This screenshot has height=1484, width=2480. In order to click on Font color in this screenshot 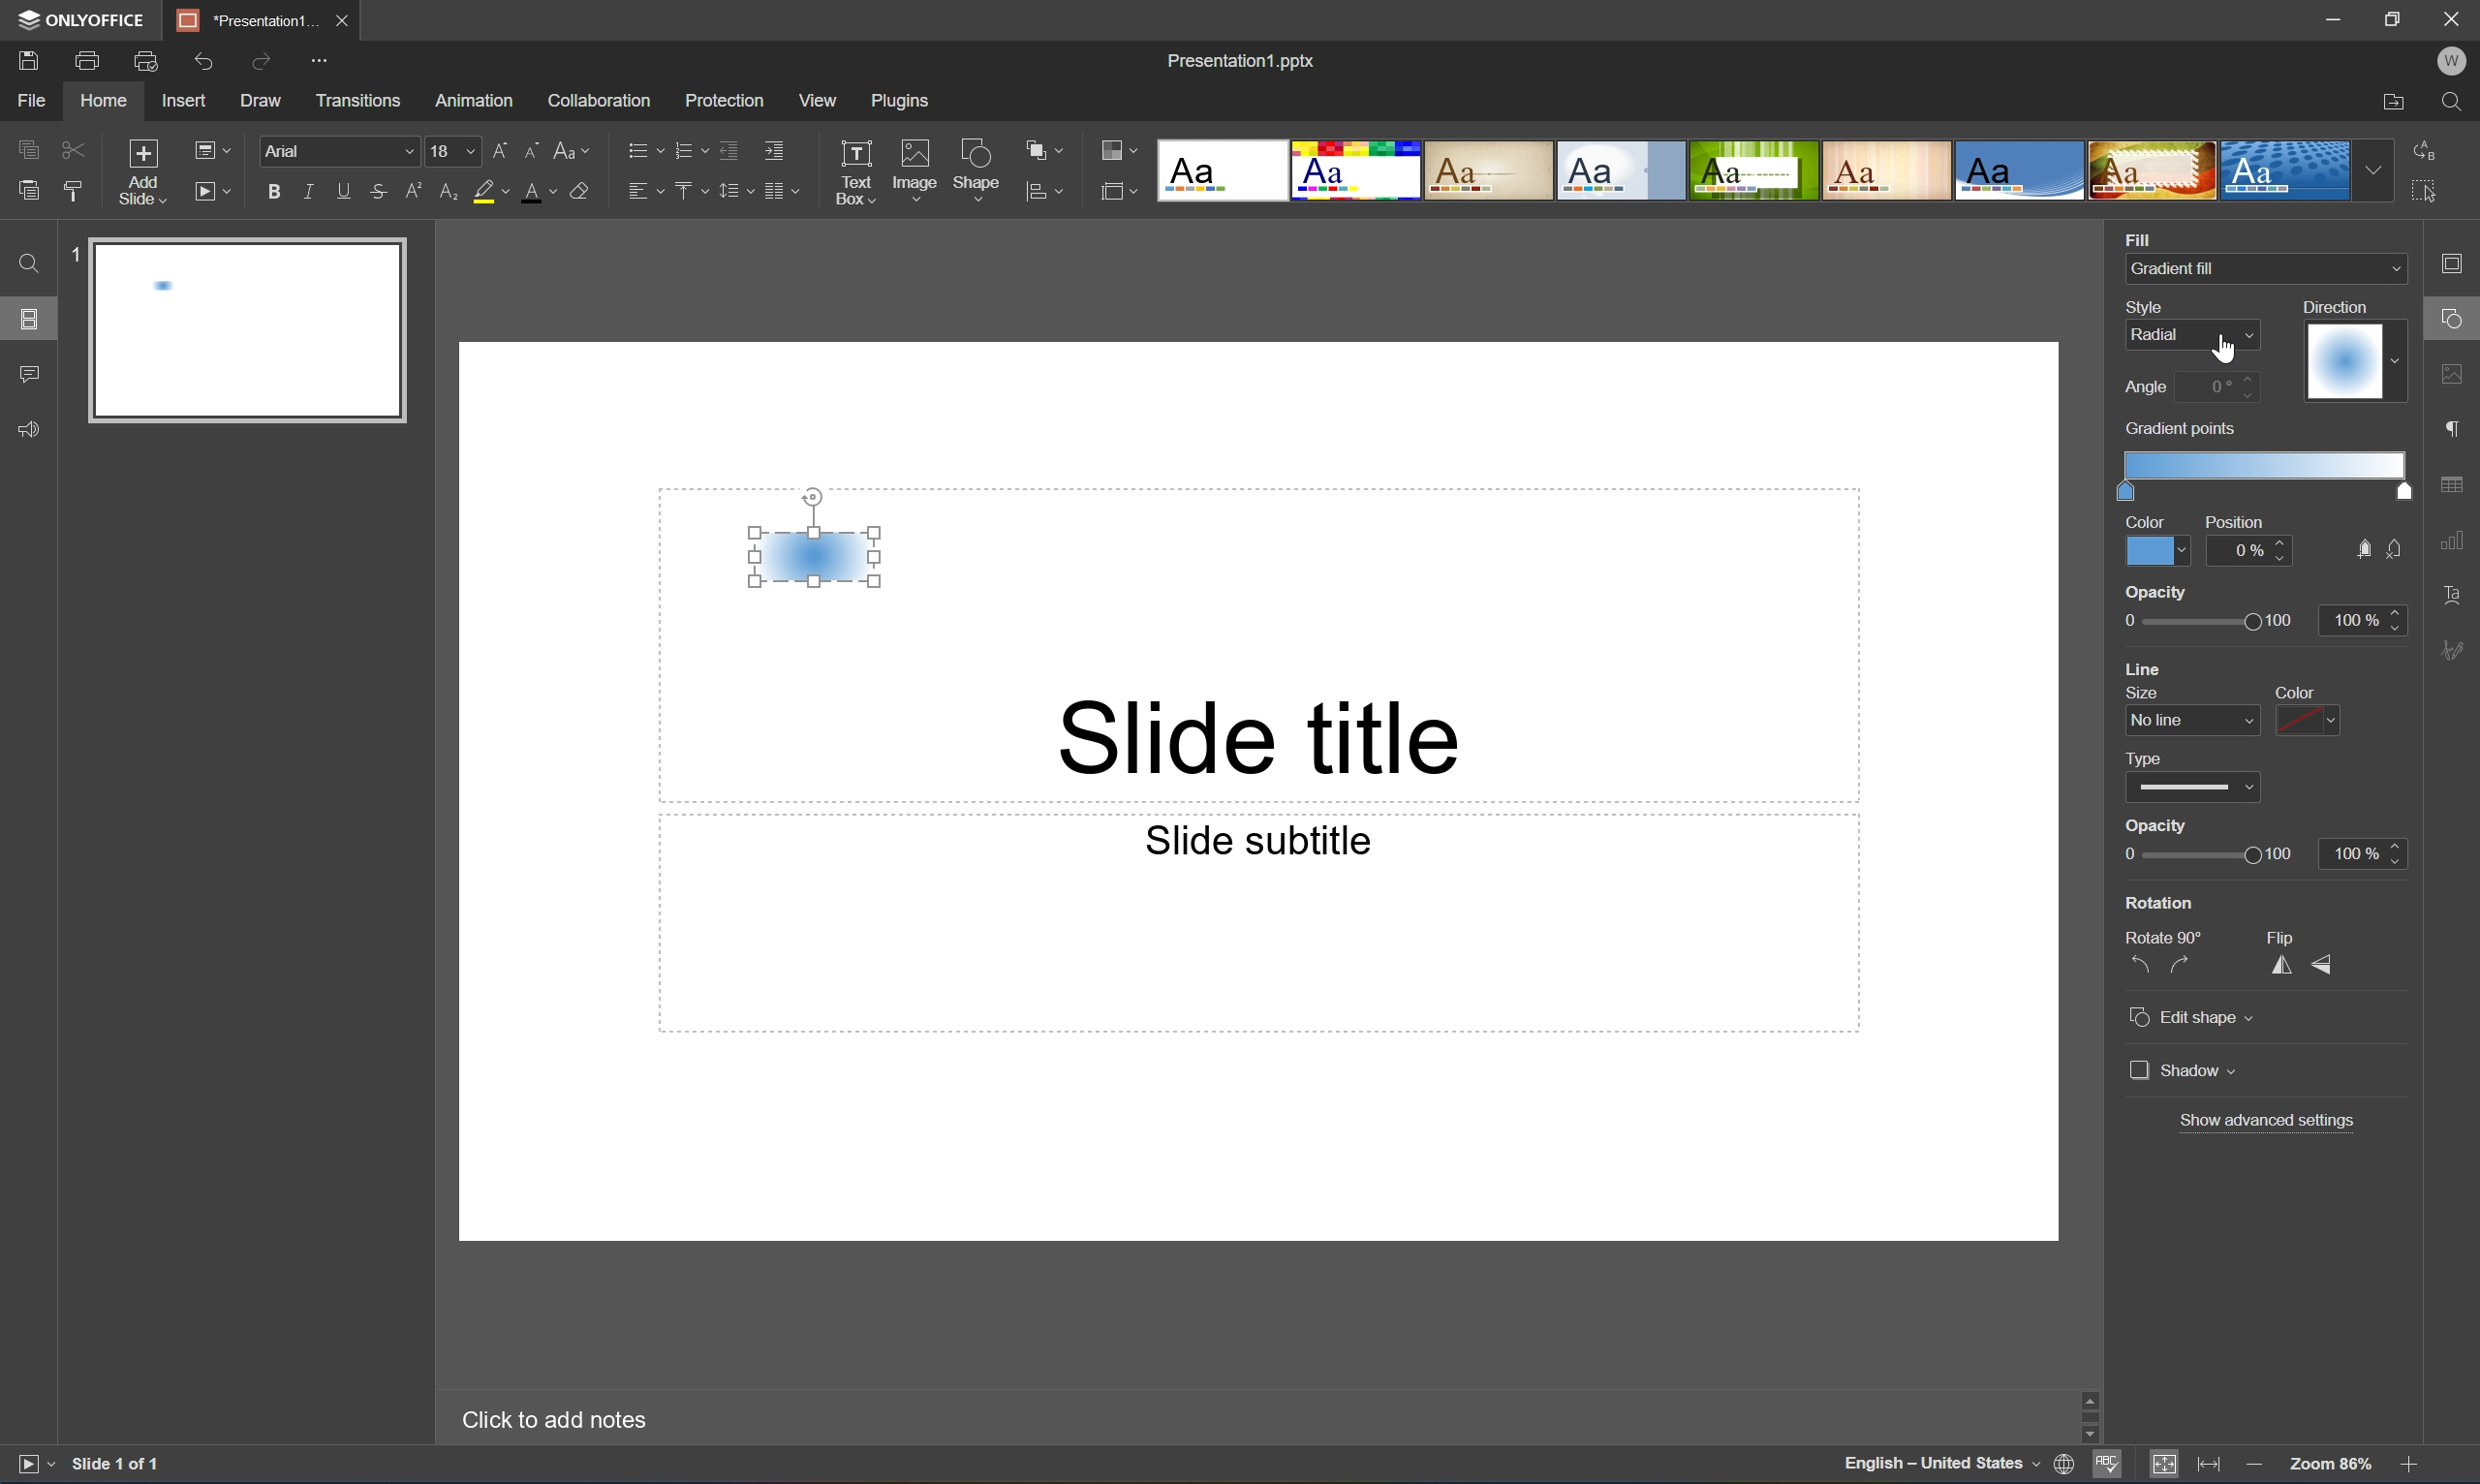, I will do `click(536, 191)`.